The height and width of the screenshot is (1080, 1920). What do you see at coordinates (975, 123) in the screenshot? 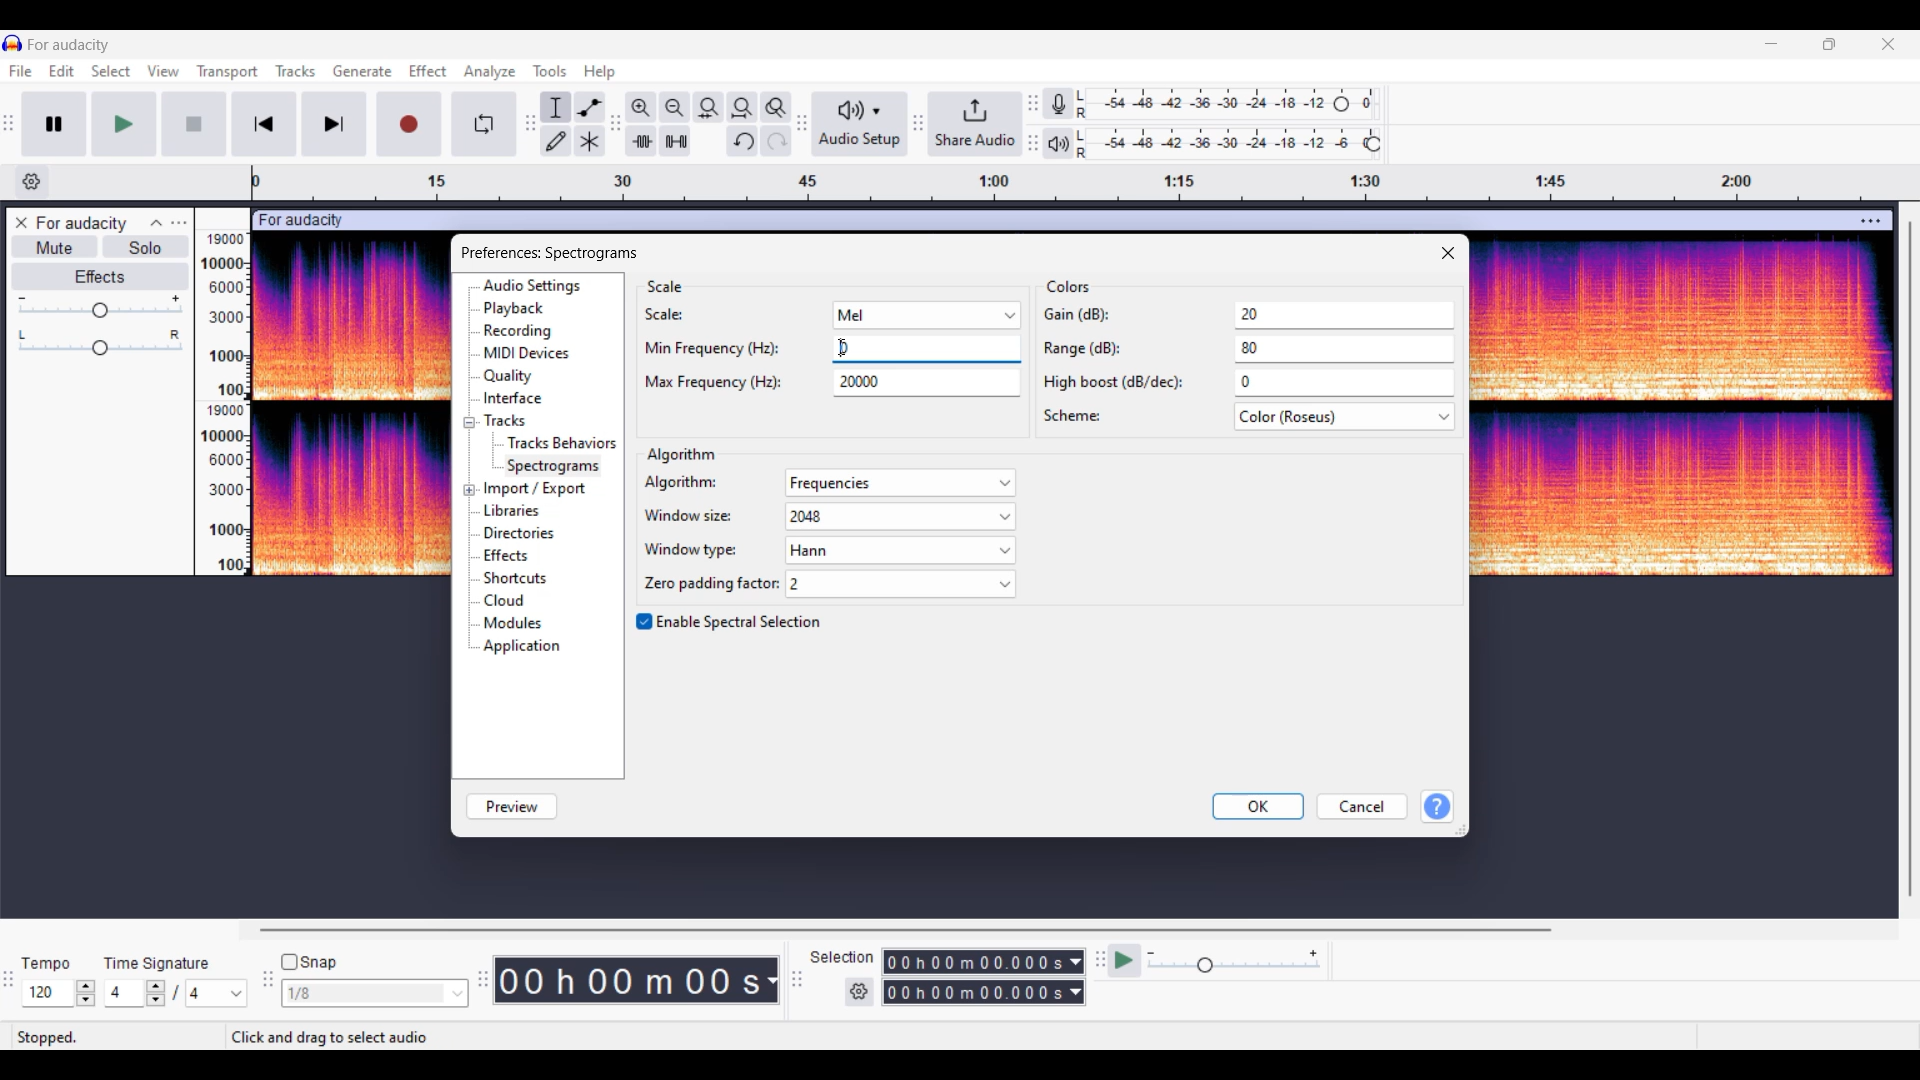
I see `Share audio` at bounding box center [975, 123].